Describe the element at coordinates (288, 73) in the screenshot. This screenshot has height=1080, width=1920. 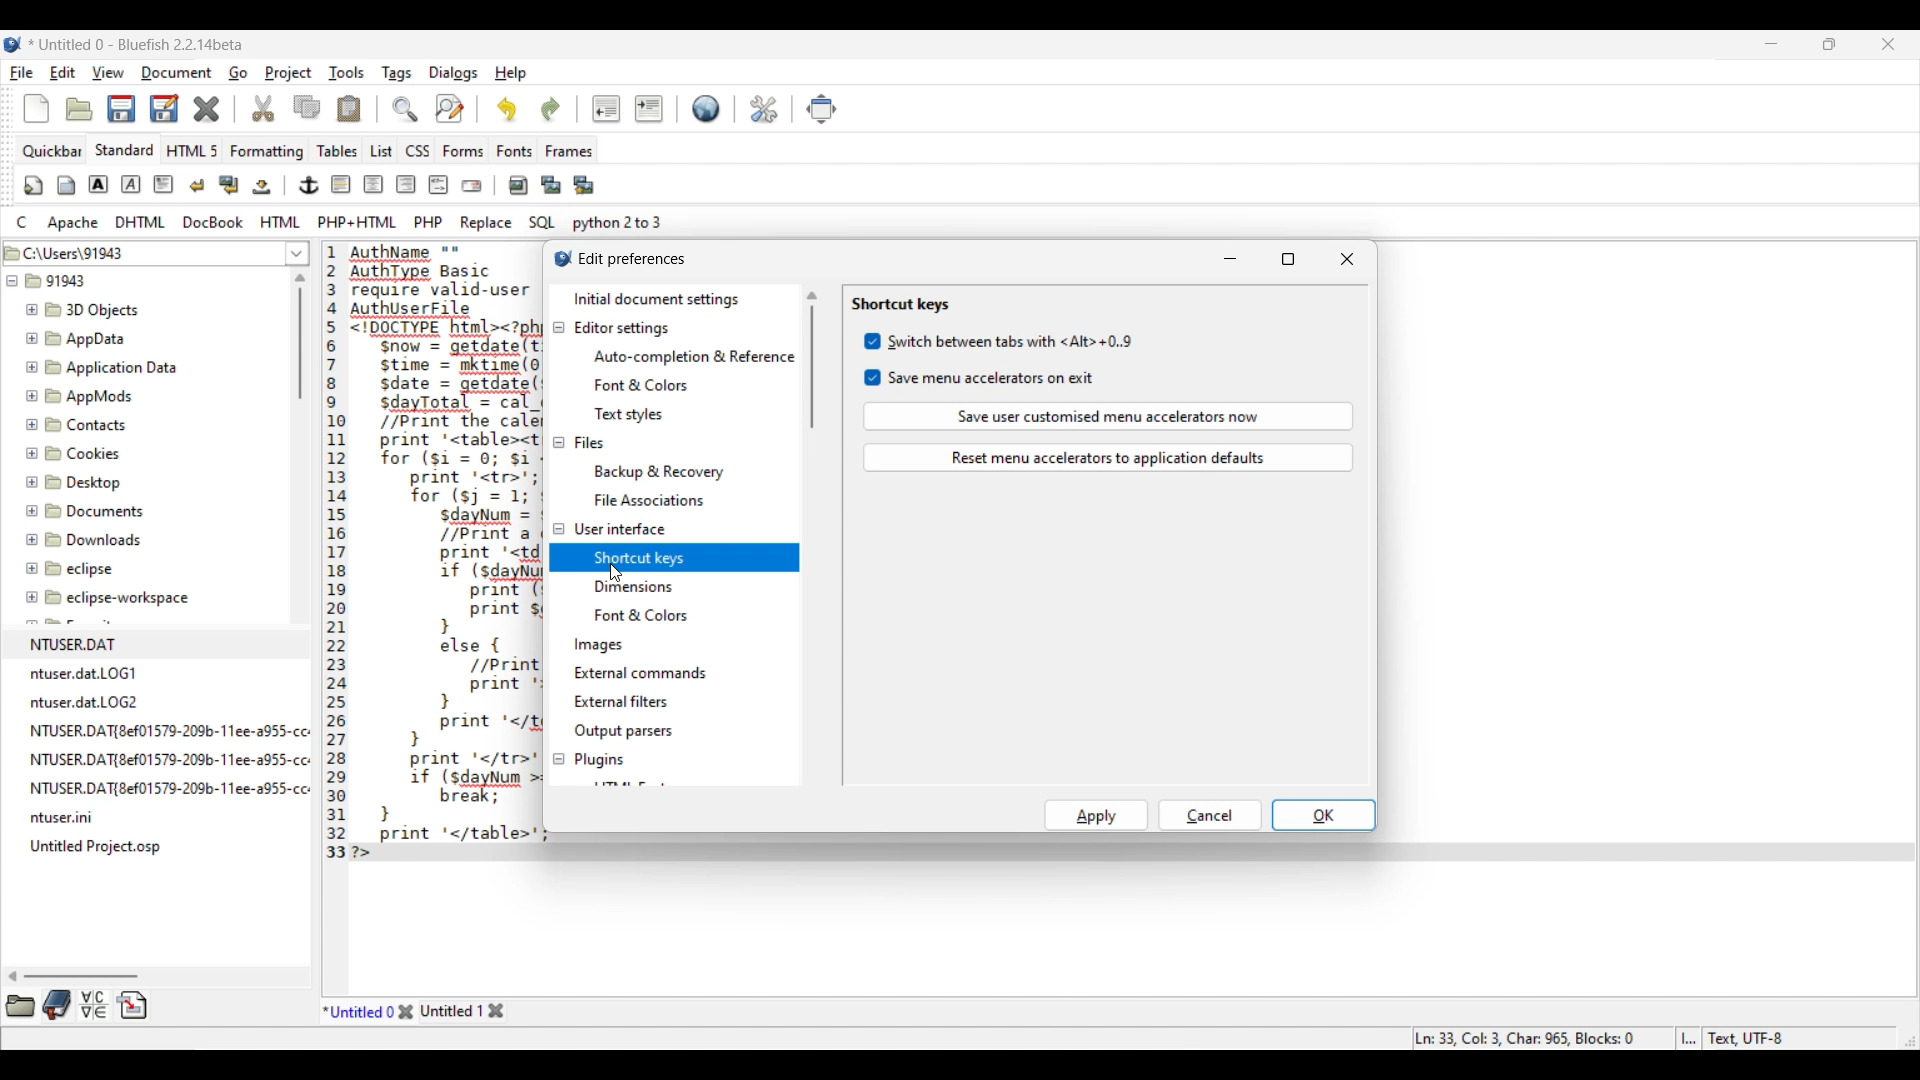
I see `Project menu` at that location.